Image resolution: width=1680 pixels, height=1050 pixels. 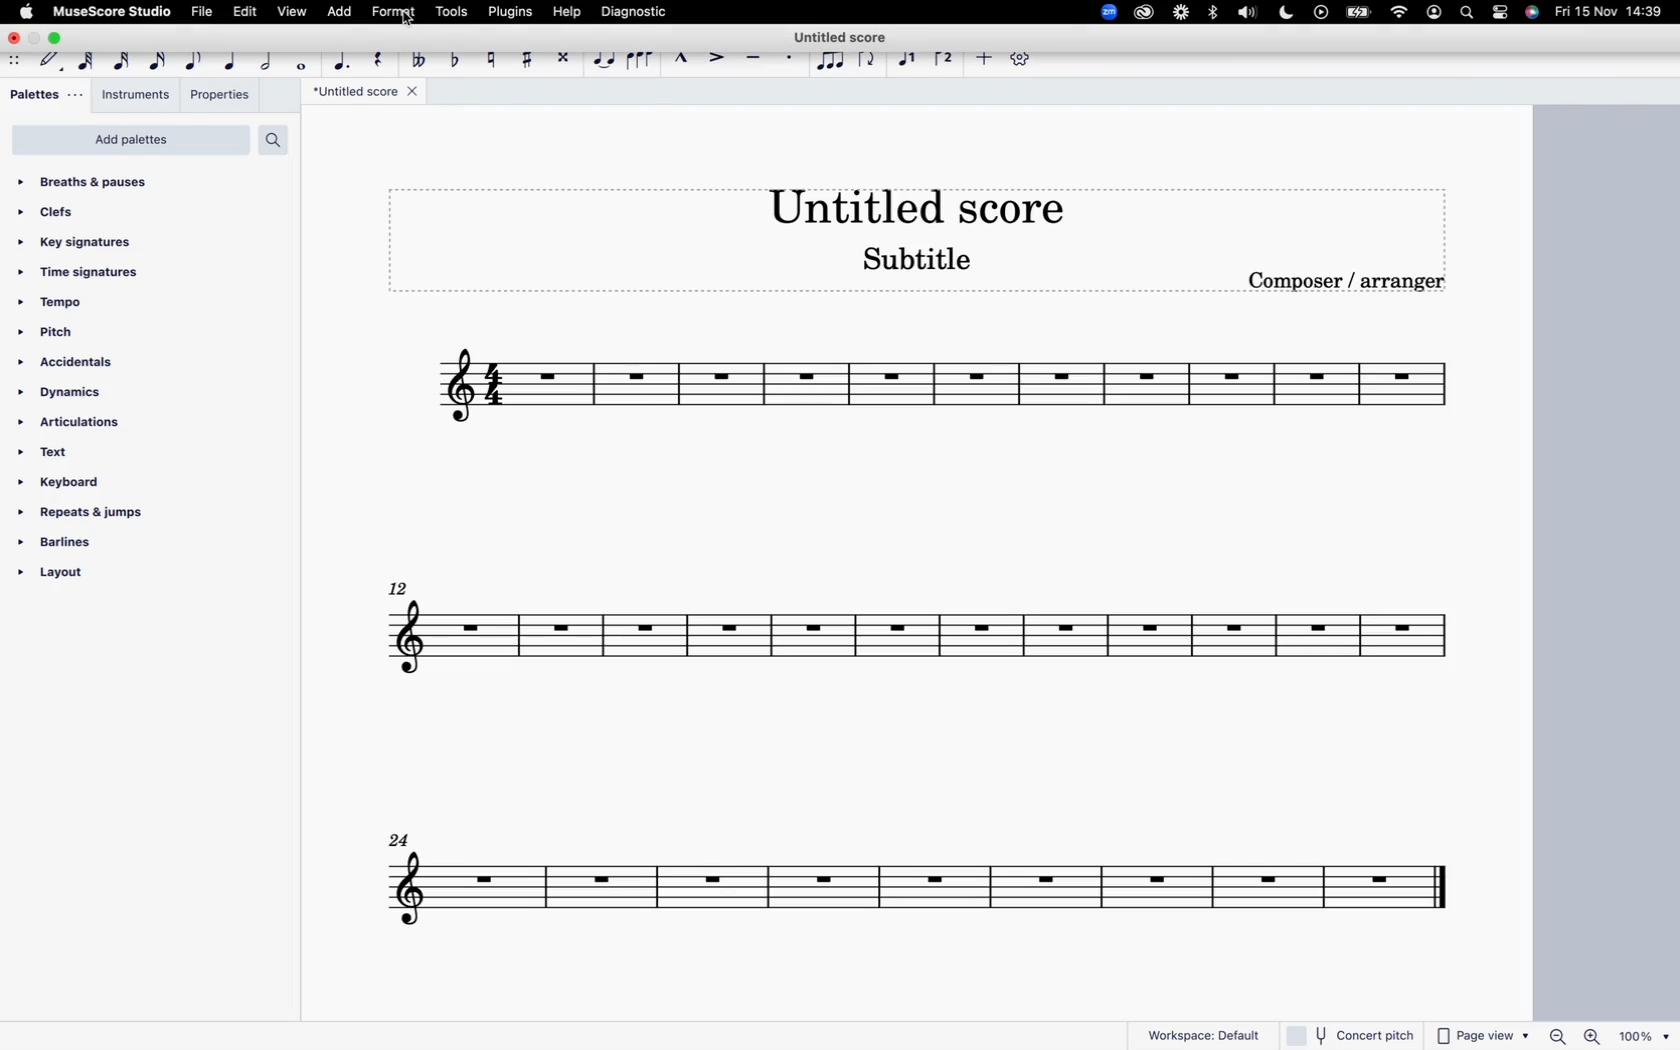 I want to click on musescore studio, so click(x=112, y=14).